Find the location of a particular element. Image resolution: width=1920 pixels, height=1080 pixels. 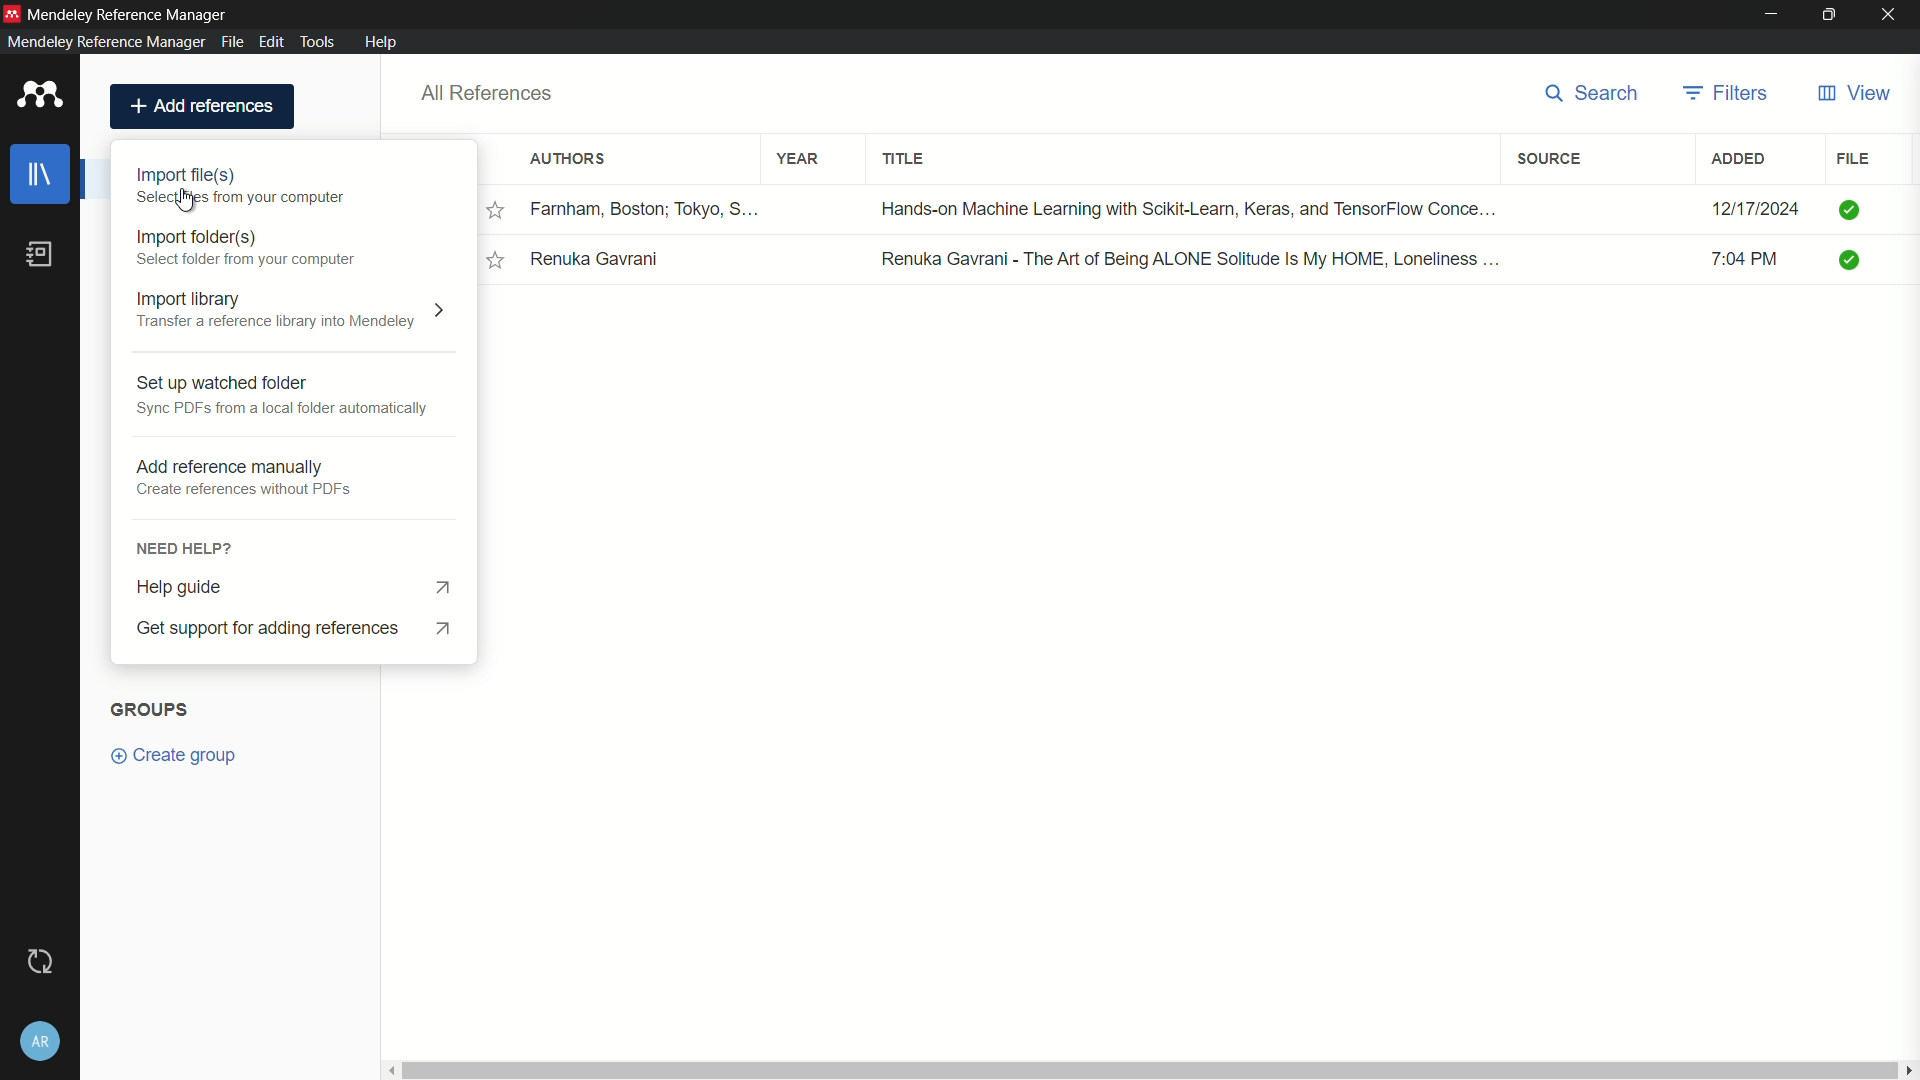

maximize is located at coordinates (1831, 15).